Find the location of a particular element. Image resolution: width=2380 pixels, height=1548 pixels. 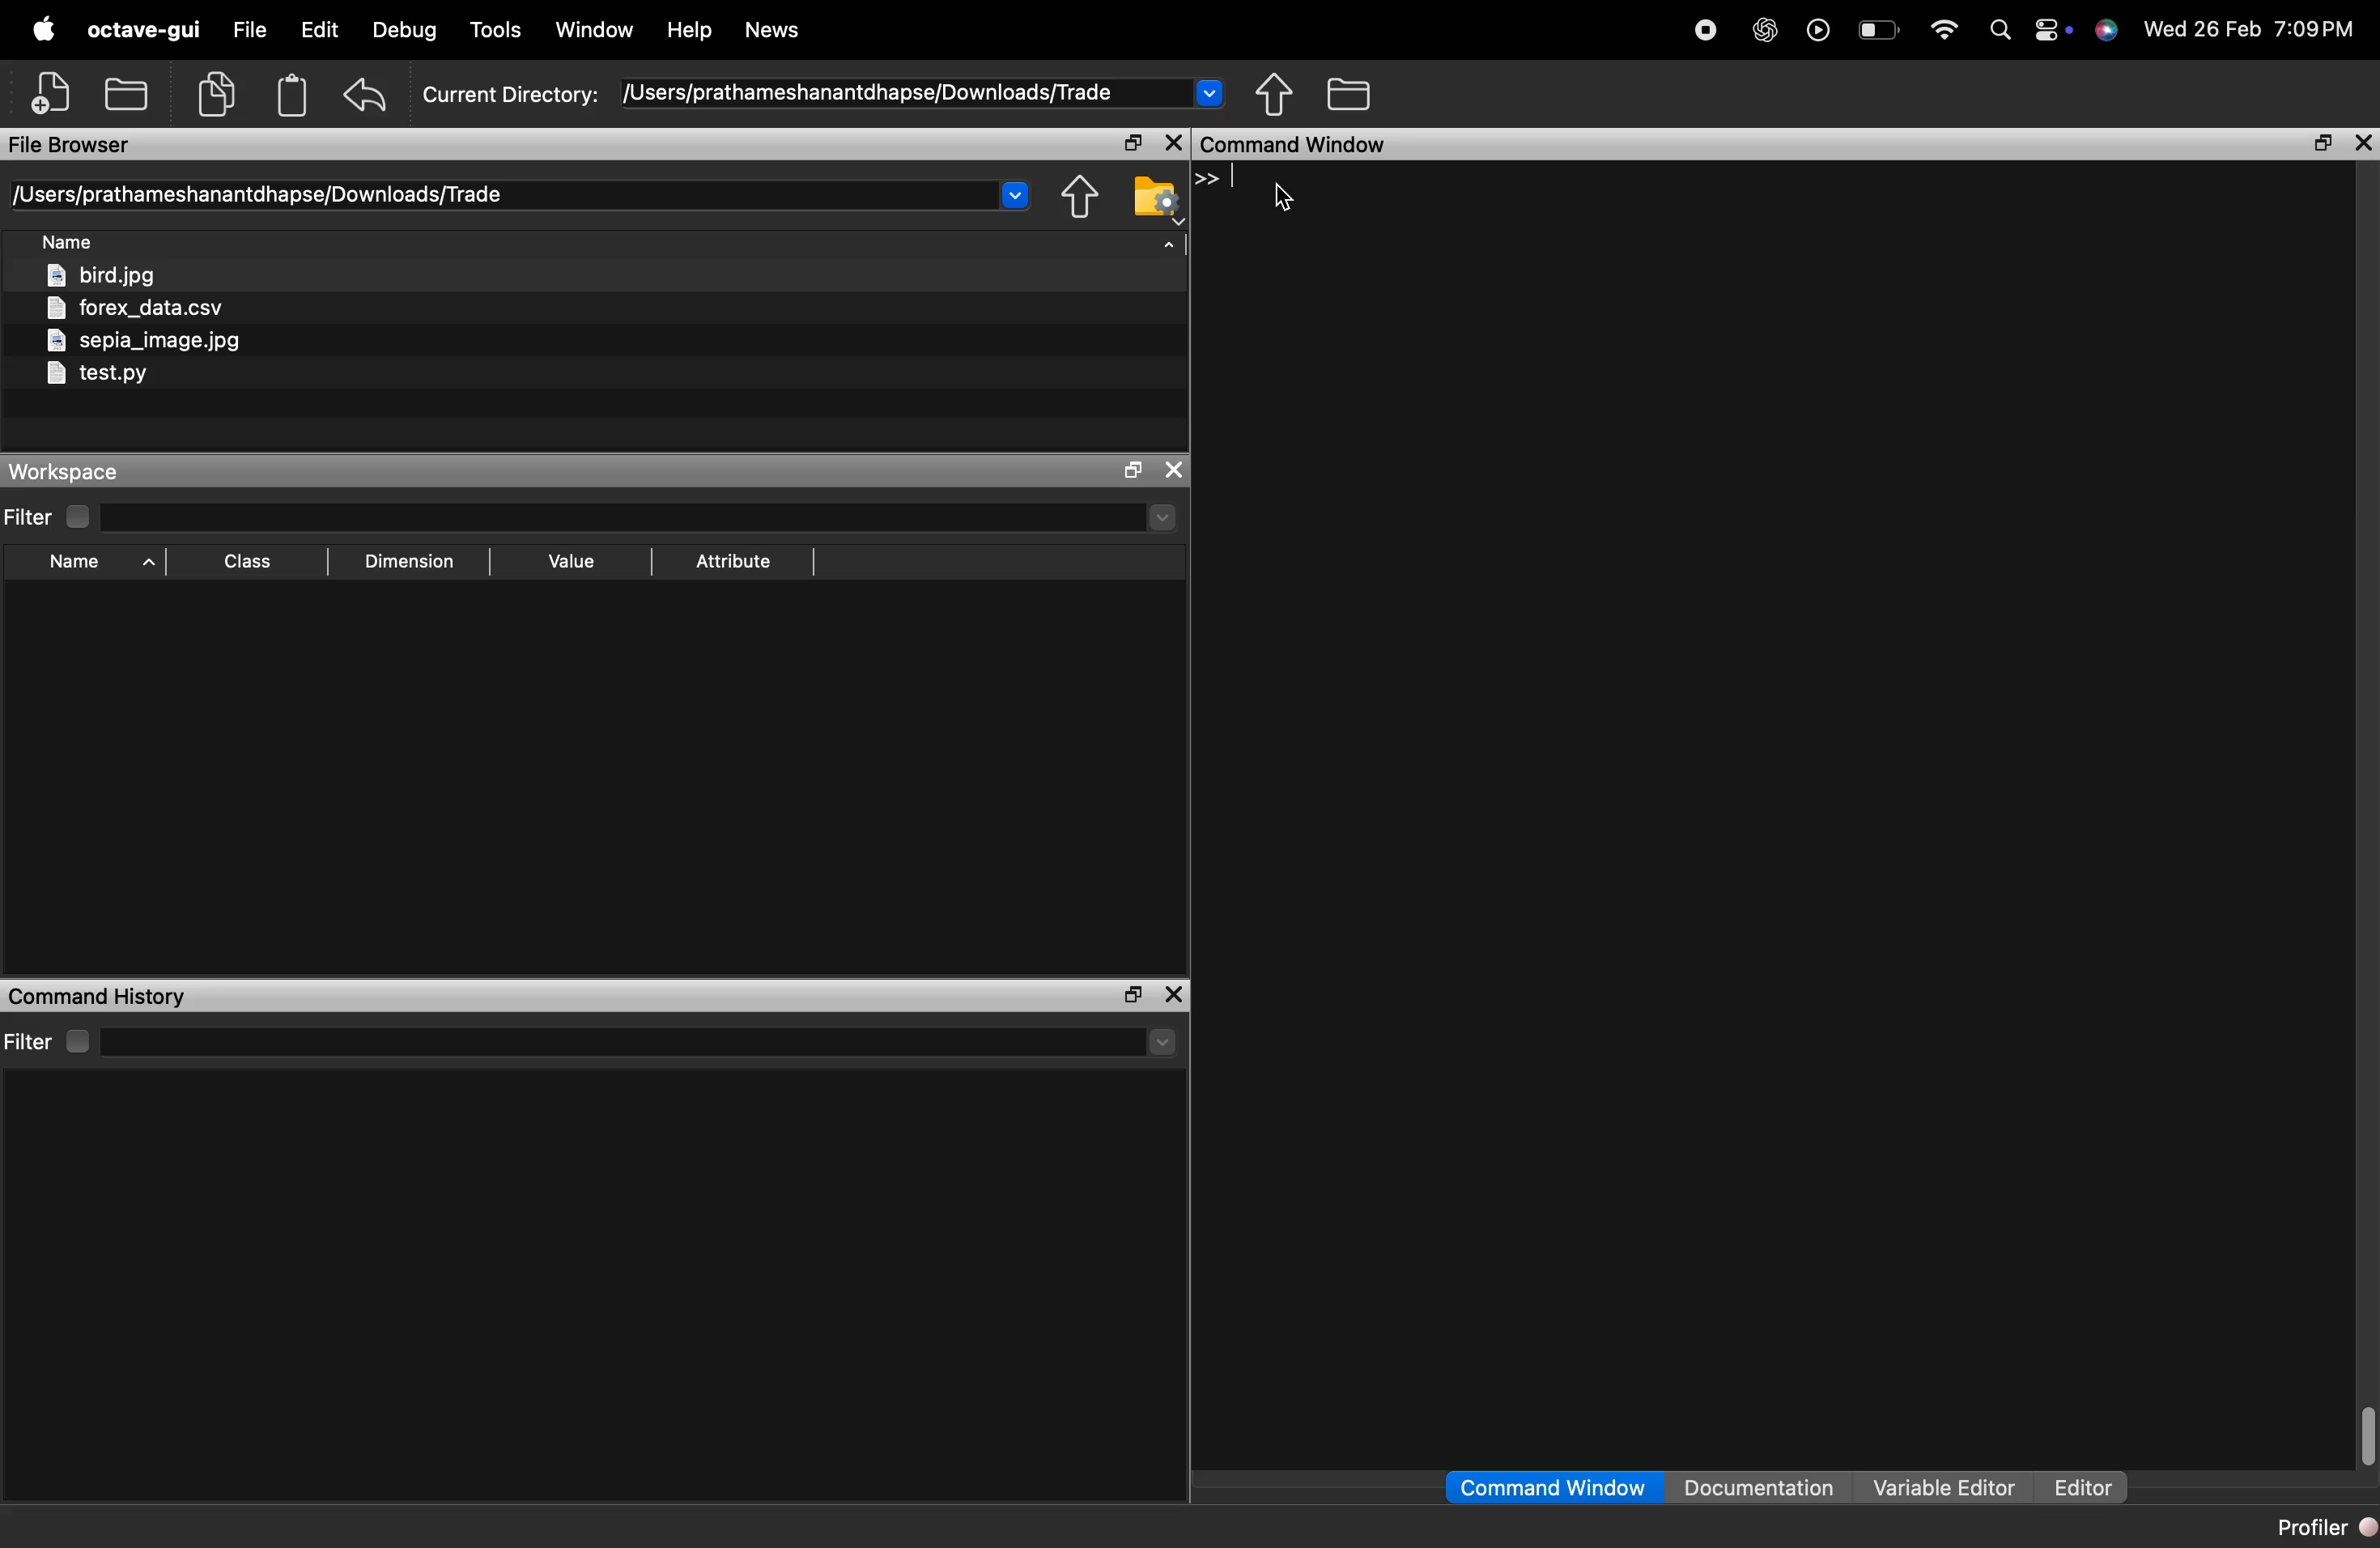

maximize is located at coordinates (2326, 144).